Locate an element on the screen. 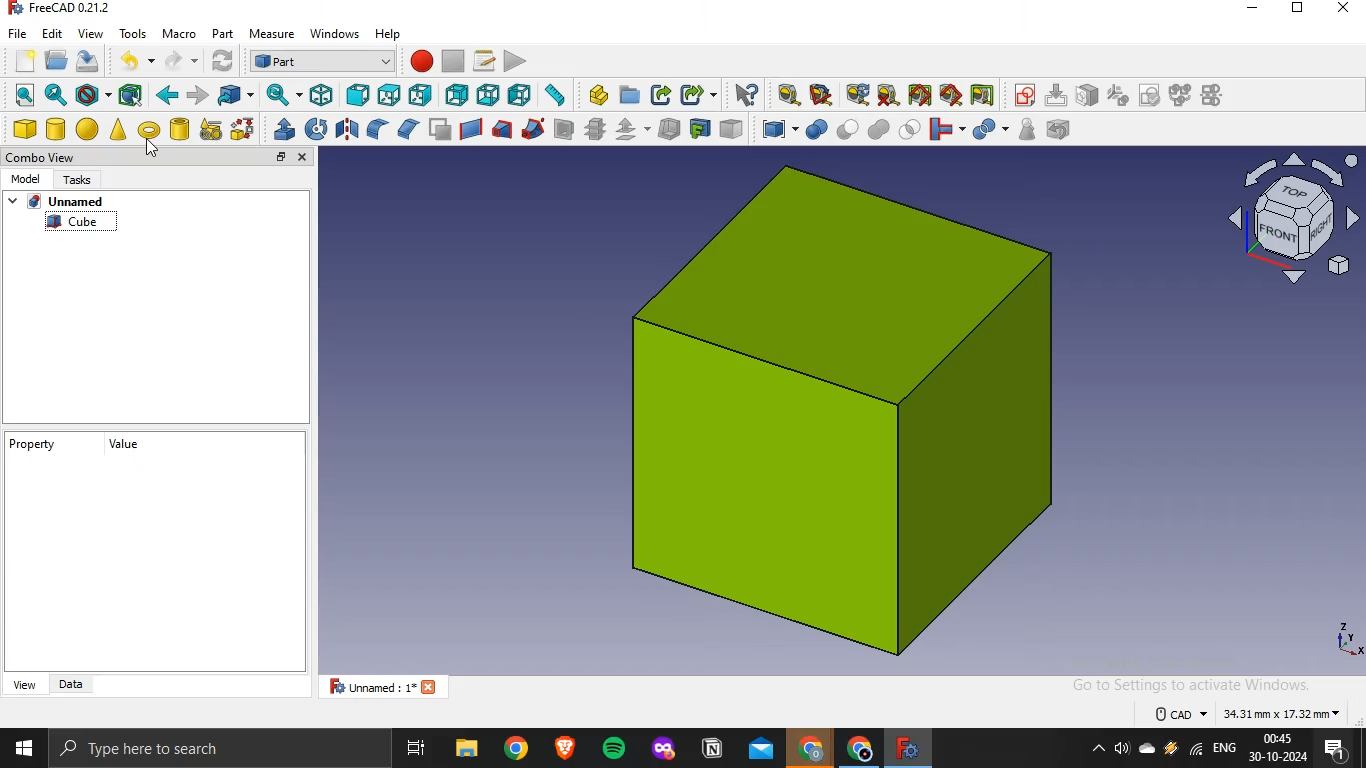 This screenshot has width=1366, height=768. macro recording is located at coordinates (423, 61).